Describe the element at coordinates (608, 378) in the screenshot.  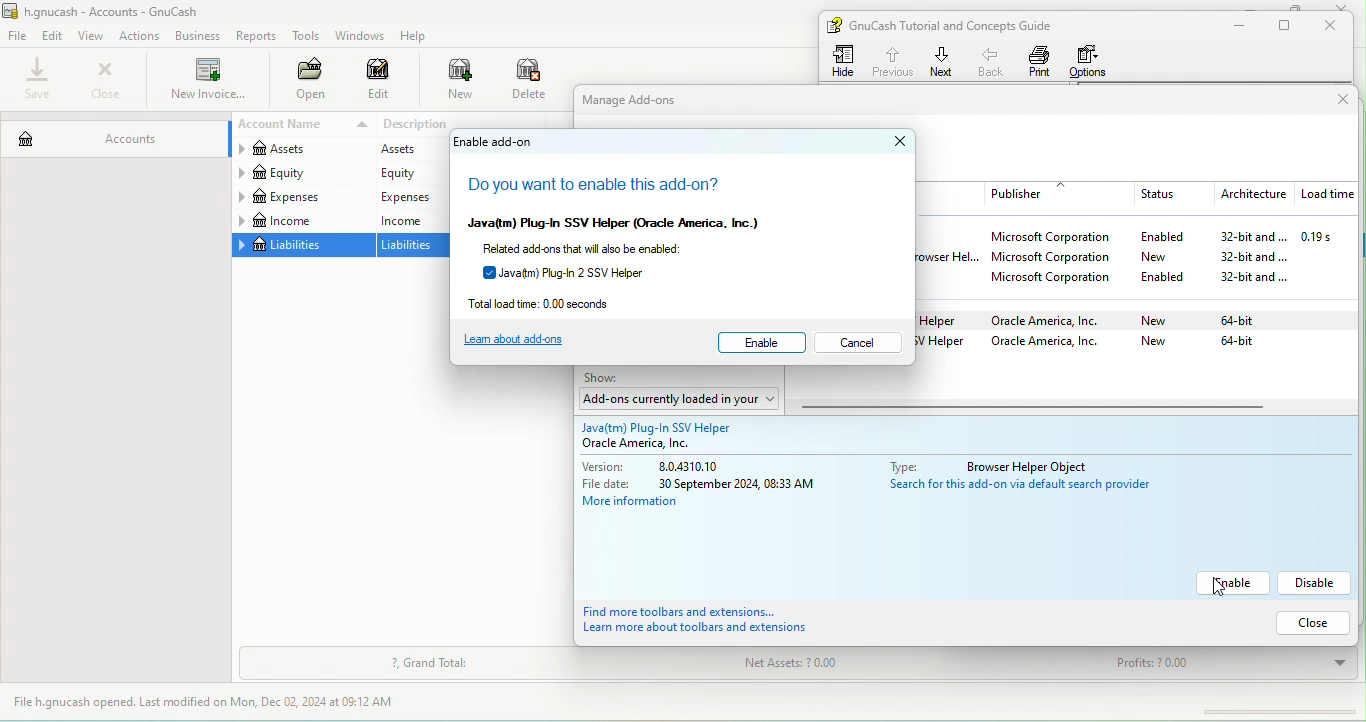
I see `show` at that location.